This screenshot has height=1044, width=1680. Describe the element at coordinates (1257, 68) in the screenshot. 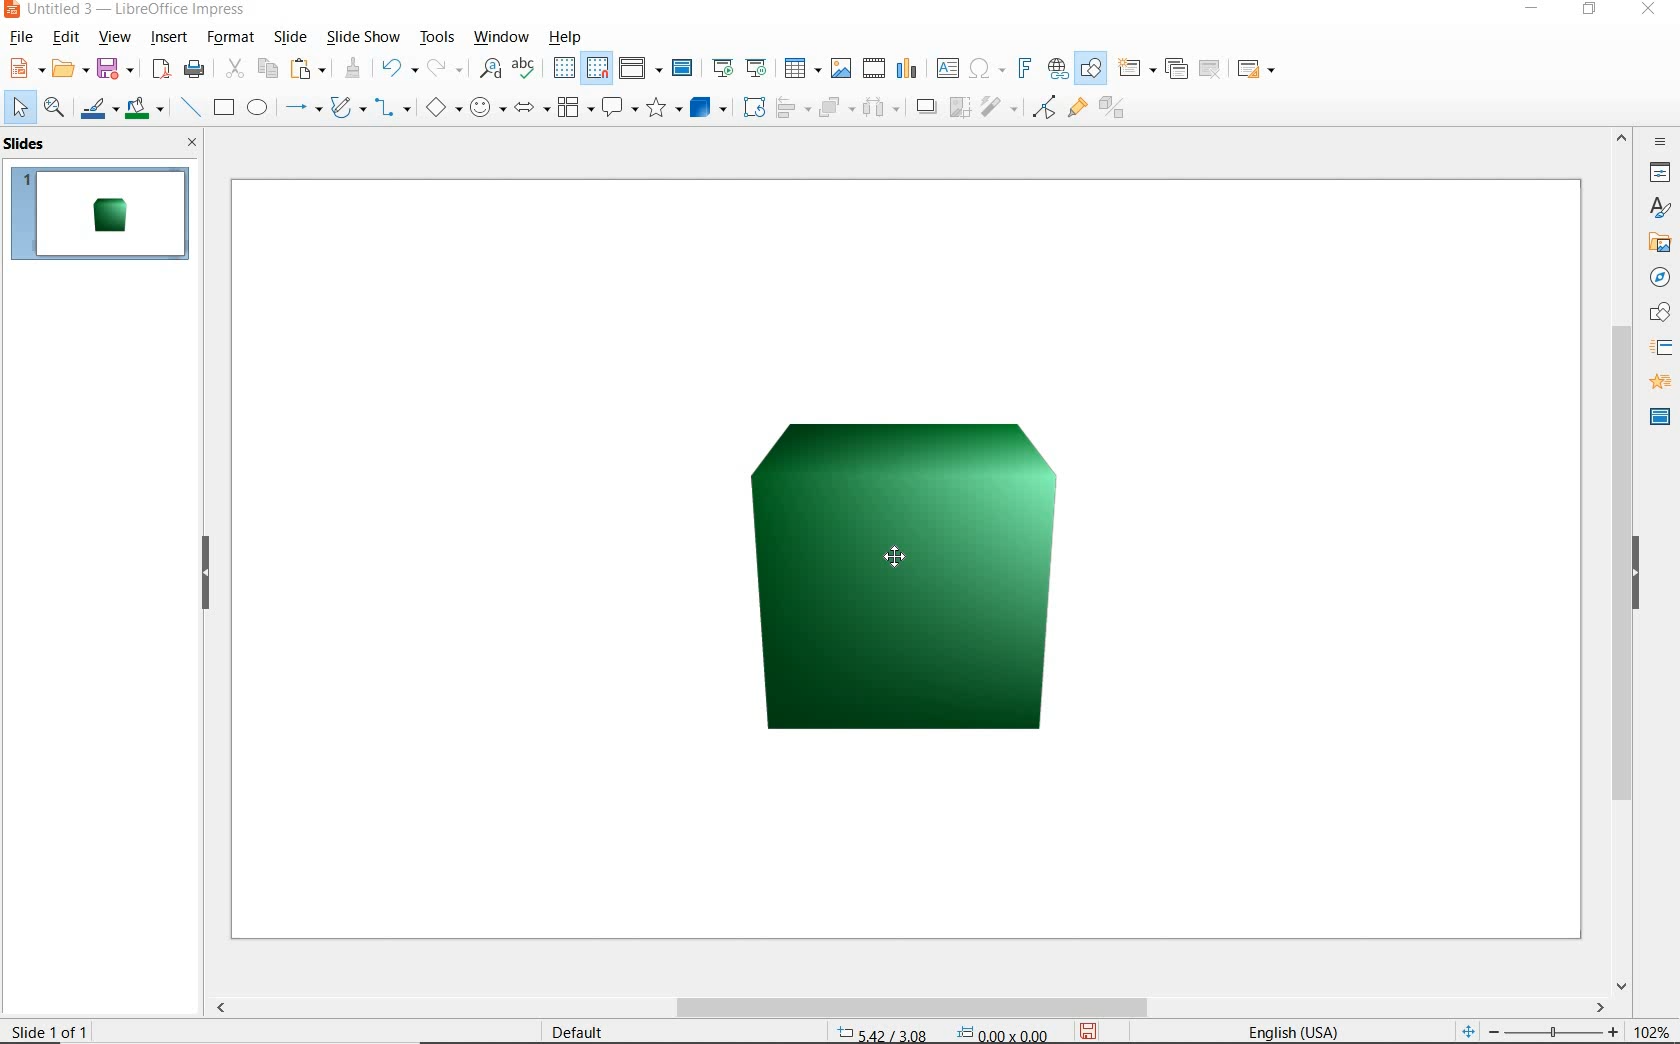

I see `slide layout` at that location.